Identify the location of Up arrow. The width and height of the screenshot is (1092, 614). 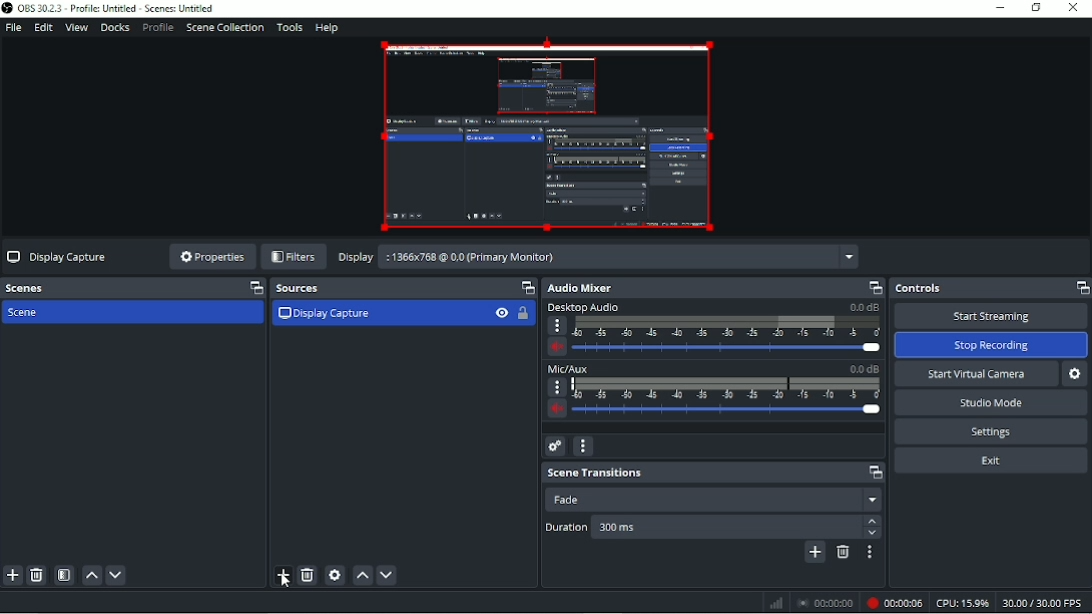
(872, 522).